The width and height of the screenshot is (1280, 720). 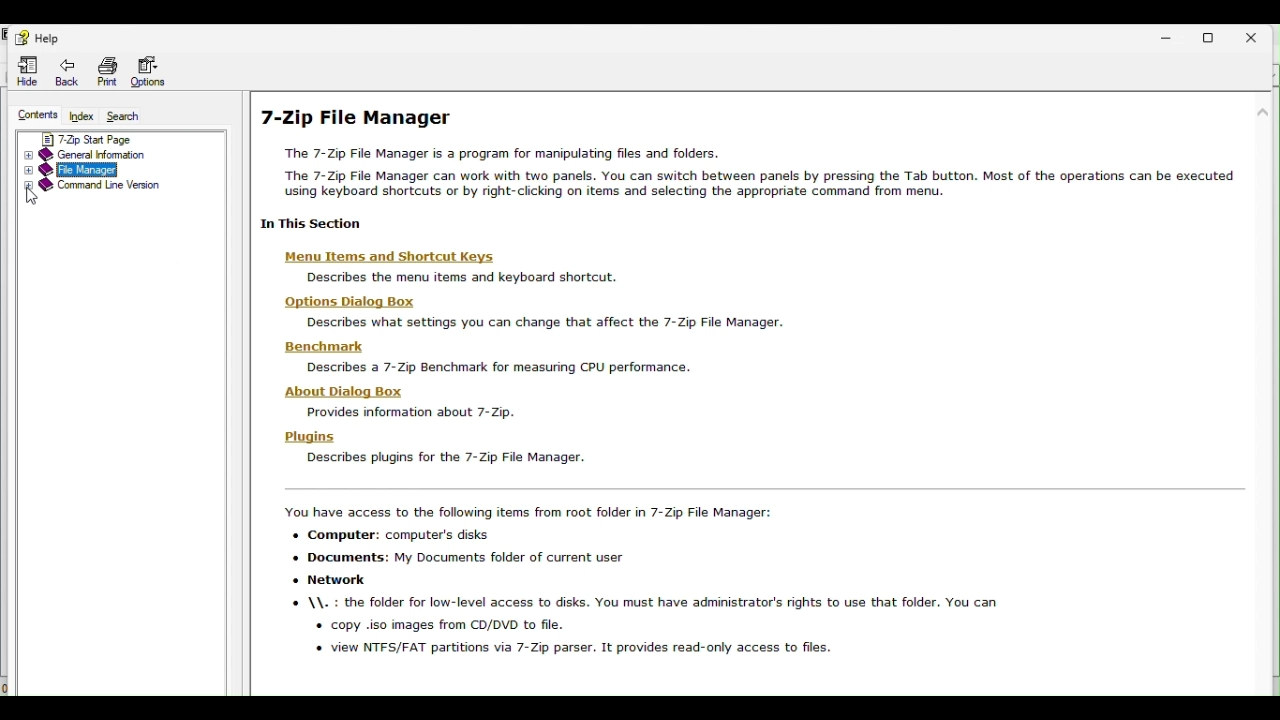 I want to click on Minimize, so click(x=1174, y=34).